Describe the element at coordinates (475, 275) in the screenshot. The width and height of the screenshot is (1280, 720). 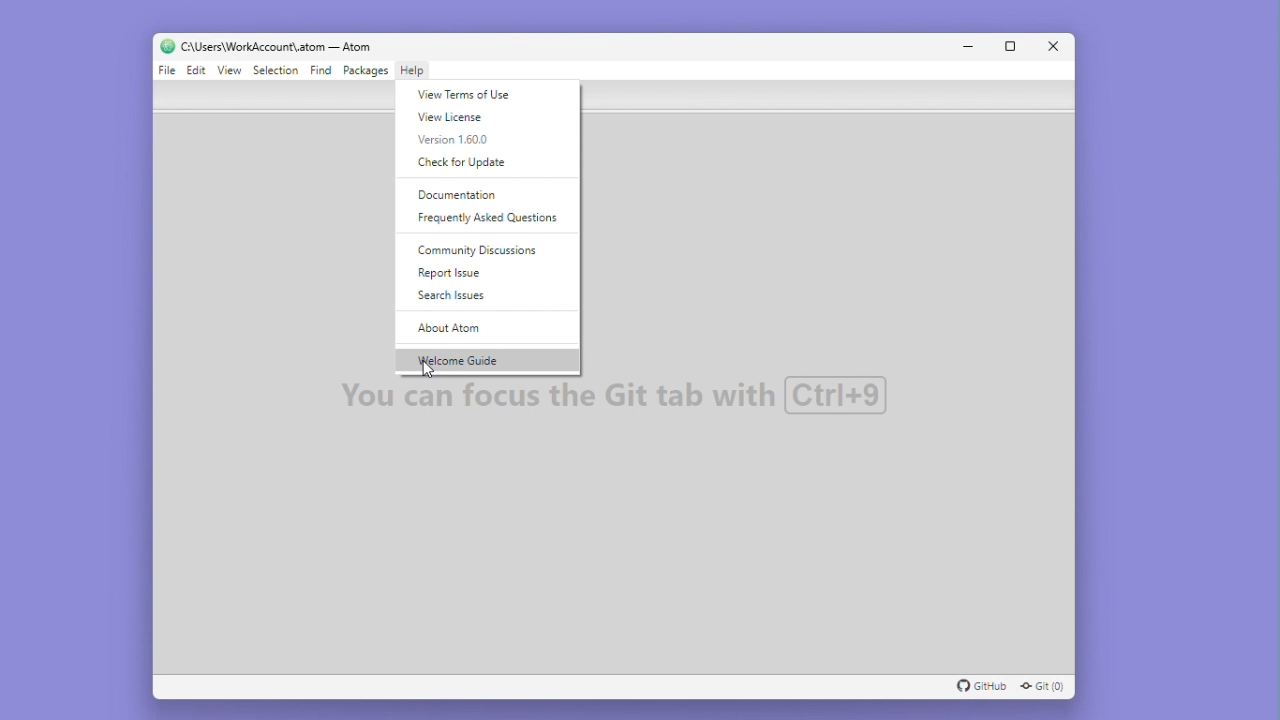
I see `Report issue` at that location.